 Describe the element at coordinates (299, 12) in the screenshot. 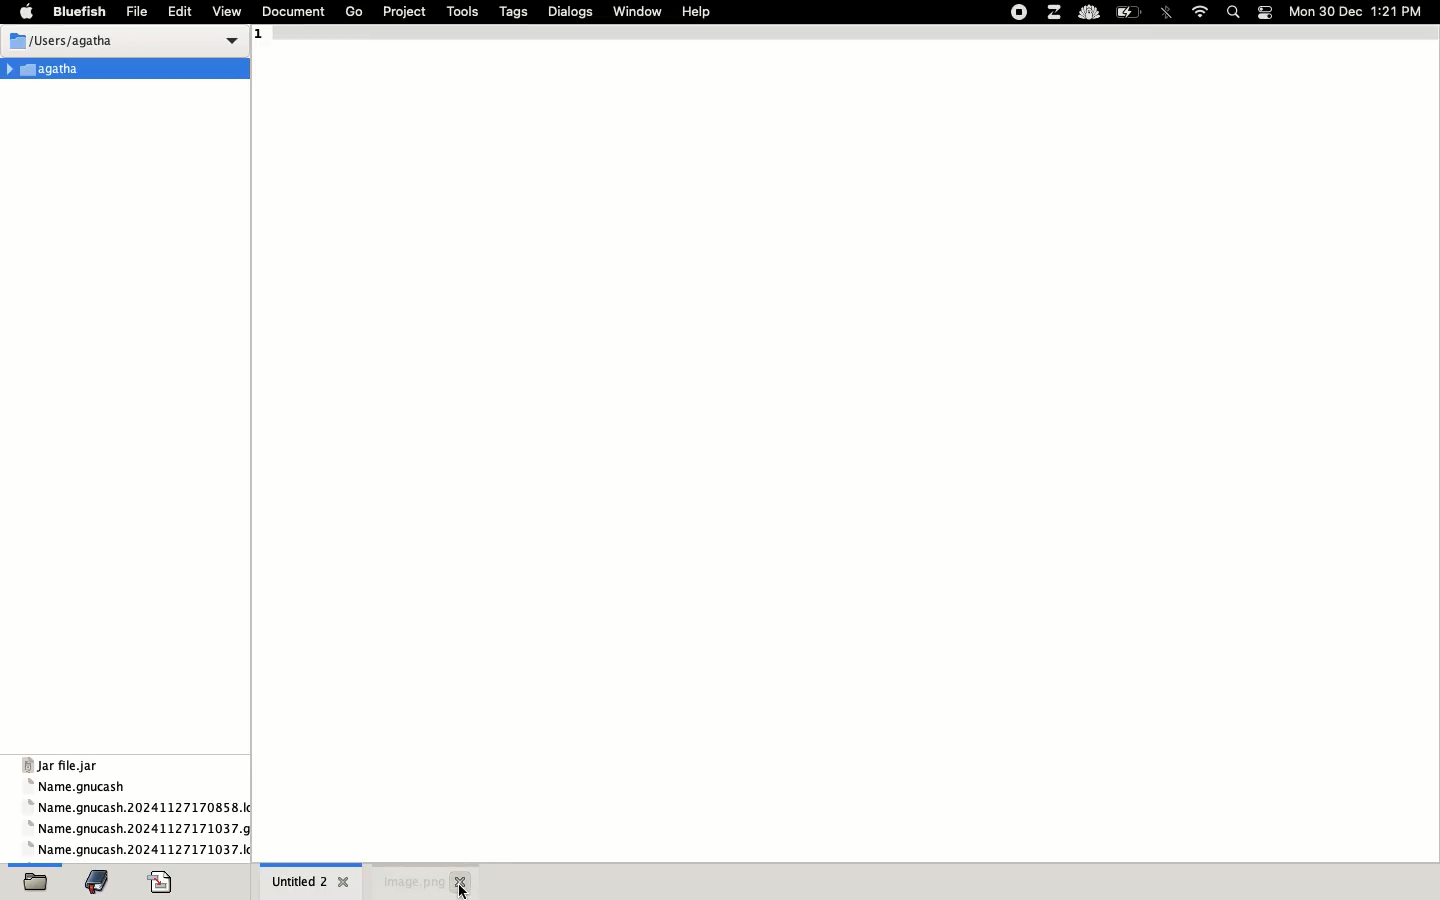

I see `document ` at that location.